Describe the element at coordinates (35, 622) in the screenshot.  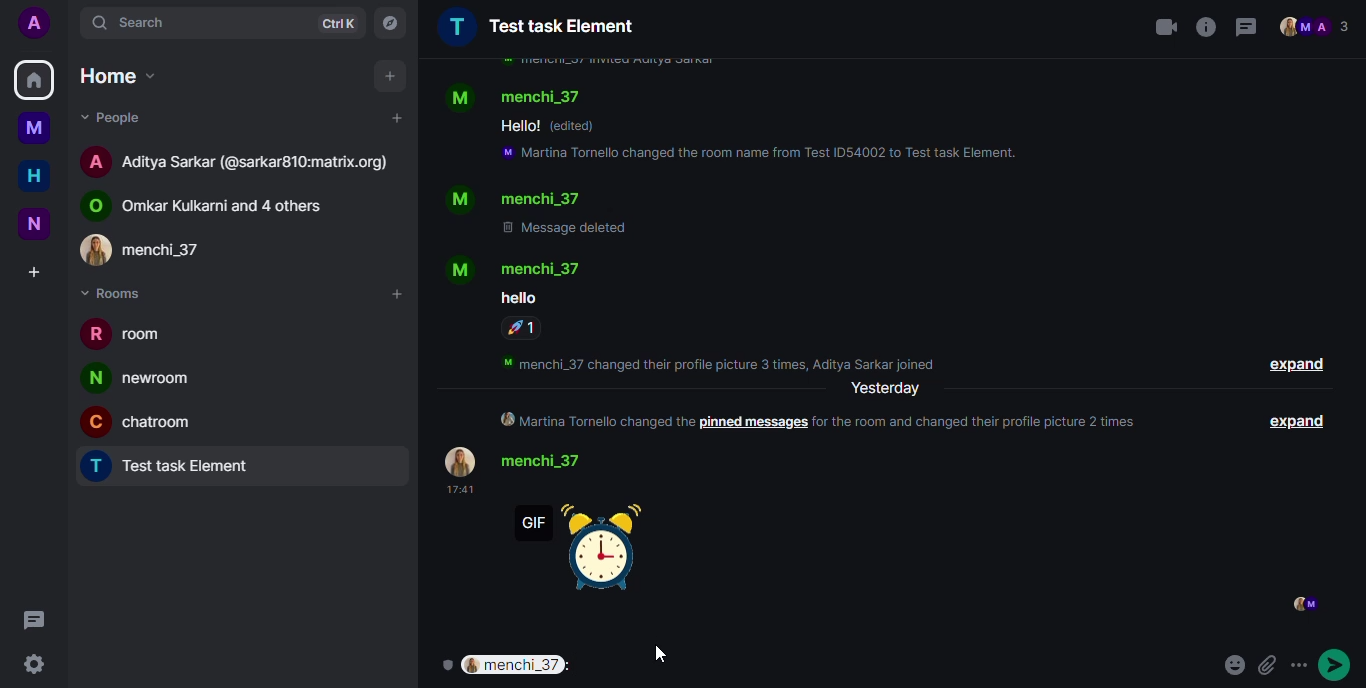
I see `threads` at that location.